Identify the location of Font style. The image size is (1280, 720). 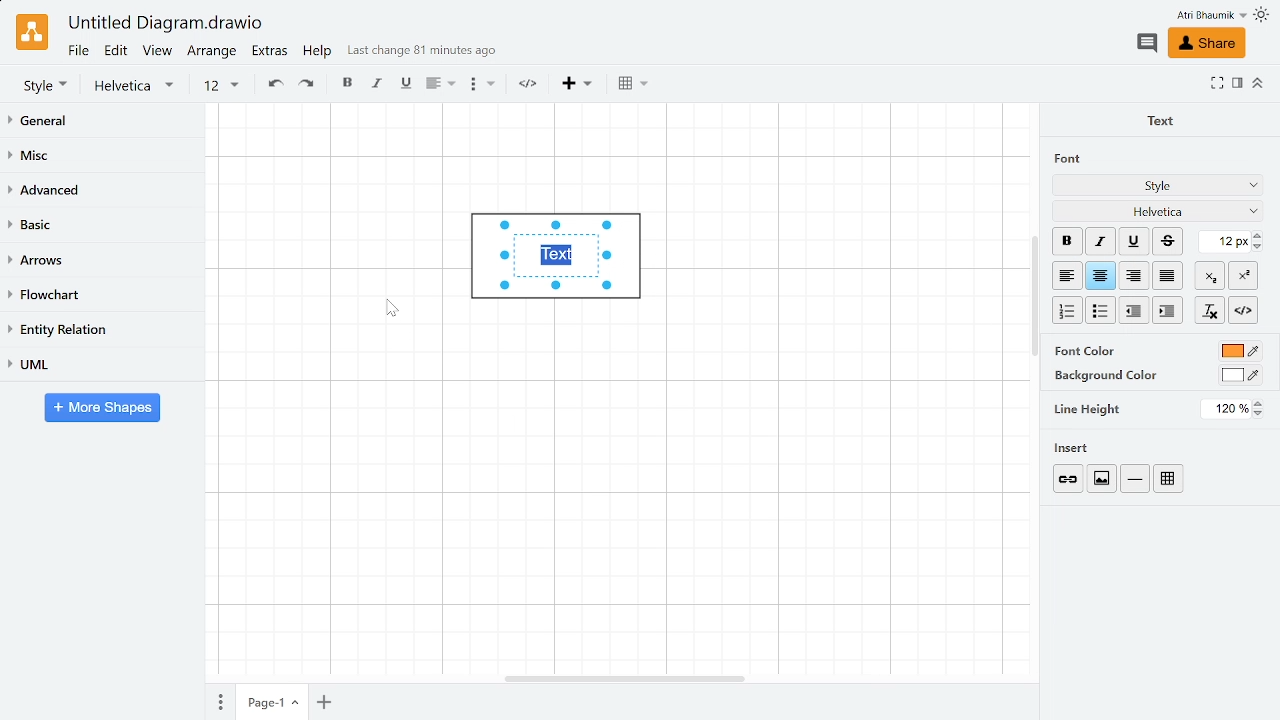
(1159, 187).